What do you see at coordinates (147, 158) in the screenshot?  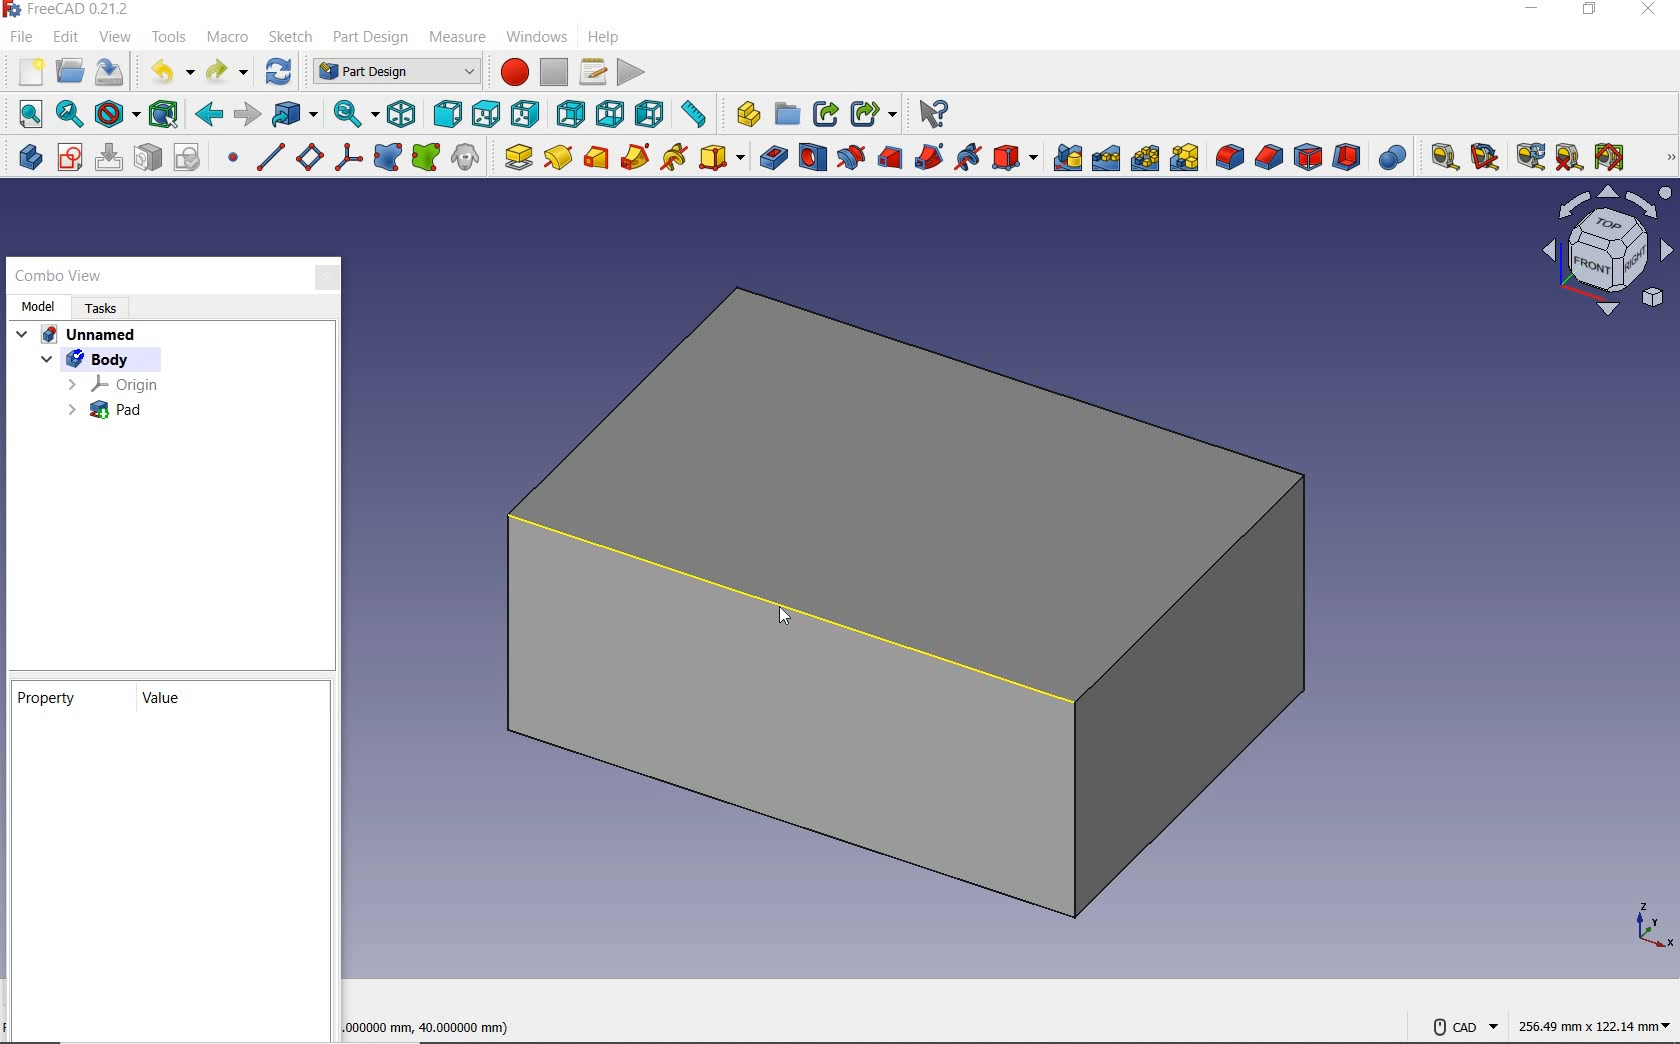 I see `map sketch to face` at bounding box center [147, 158].